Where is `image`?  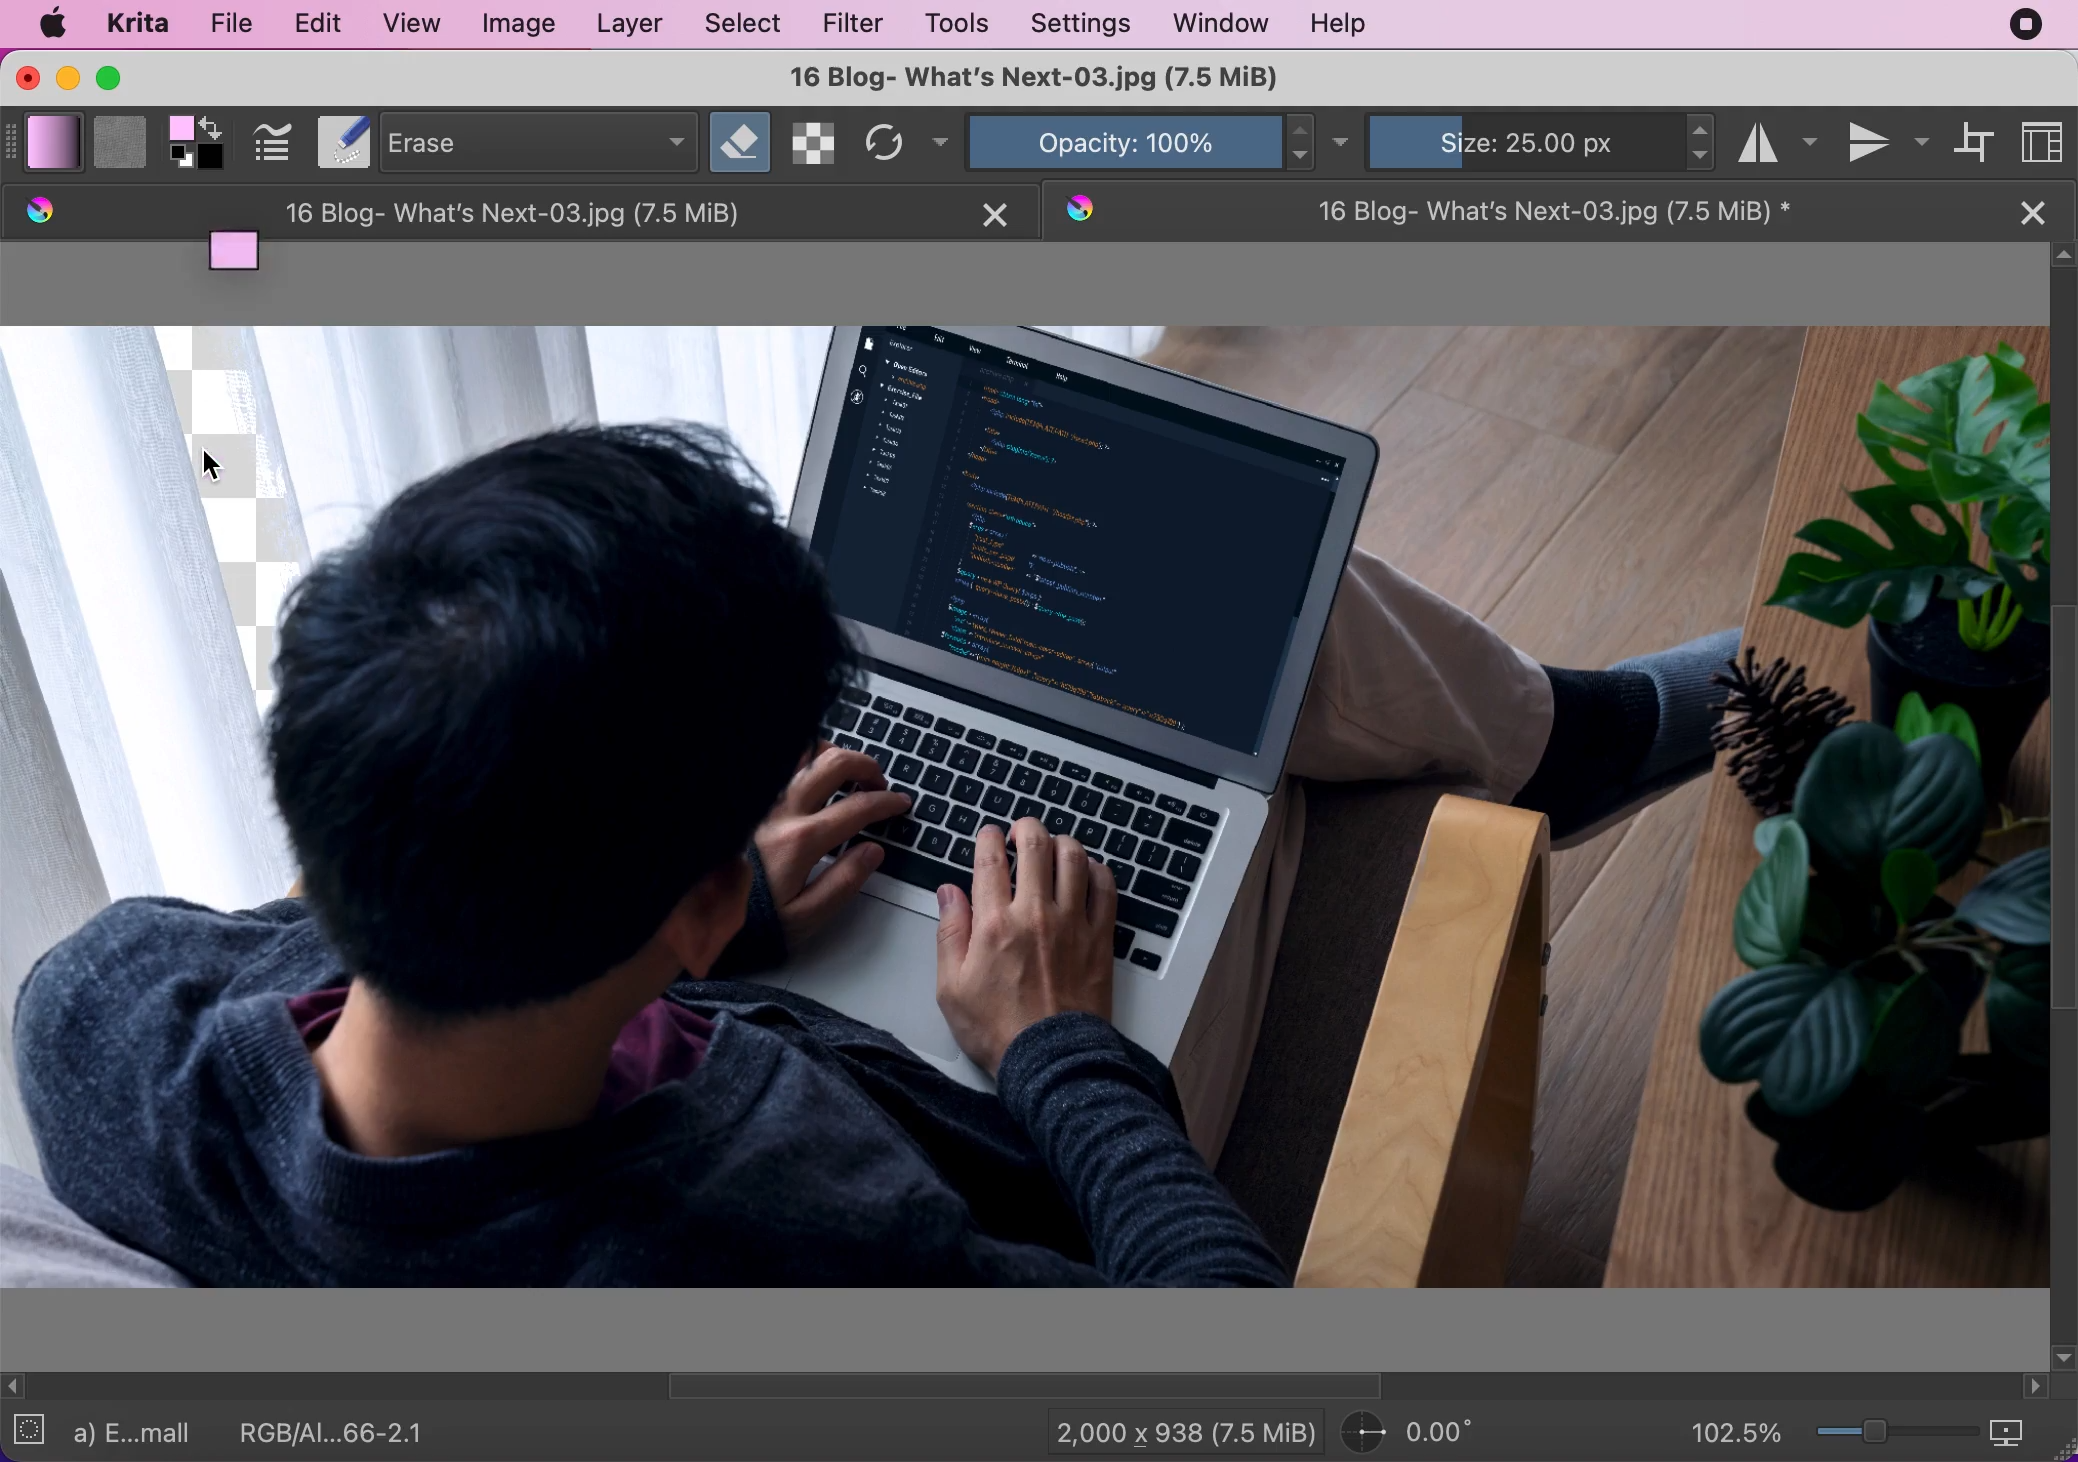
image is located at coordinates (525, 26).